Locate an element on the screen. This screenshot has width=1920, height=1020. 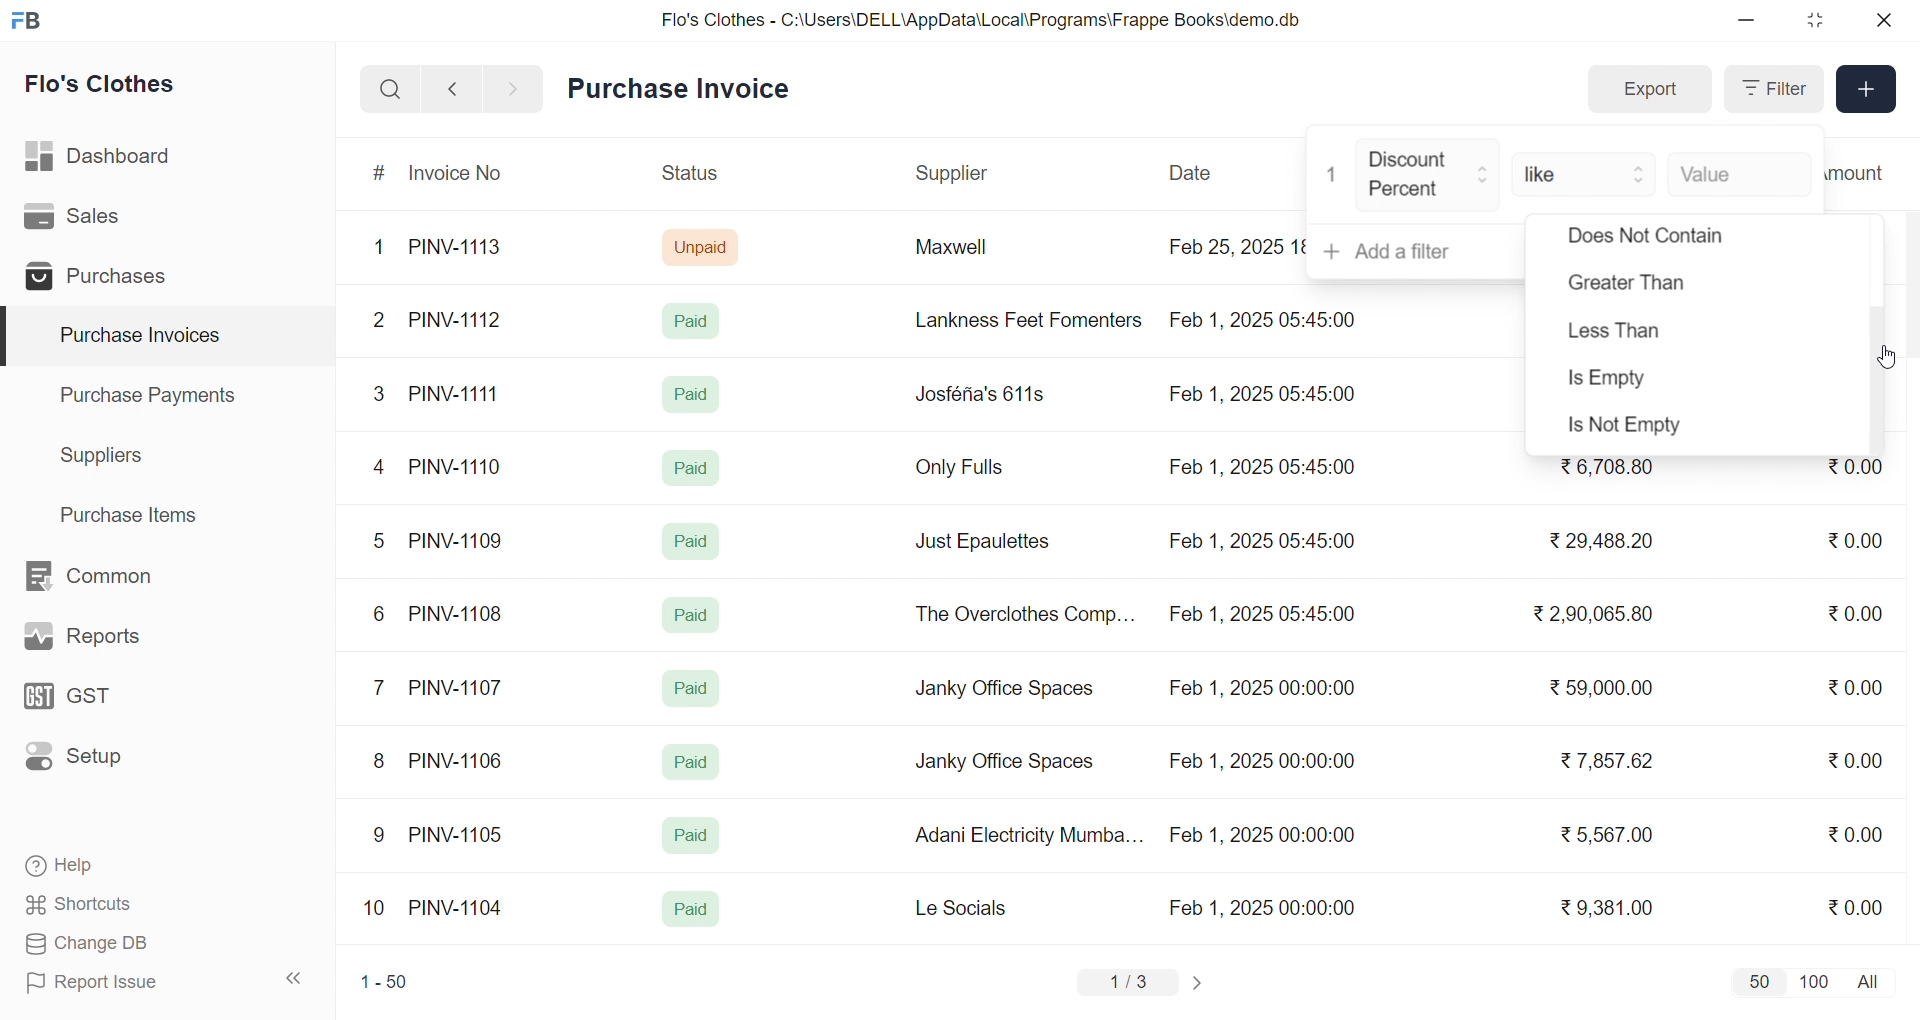
Invoice No is located at coordinates (463, 174).